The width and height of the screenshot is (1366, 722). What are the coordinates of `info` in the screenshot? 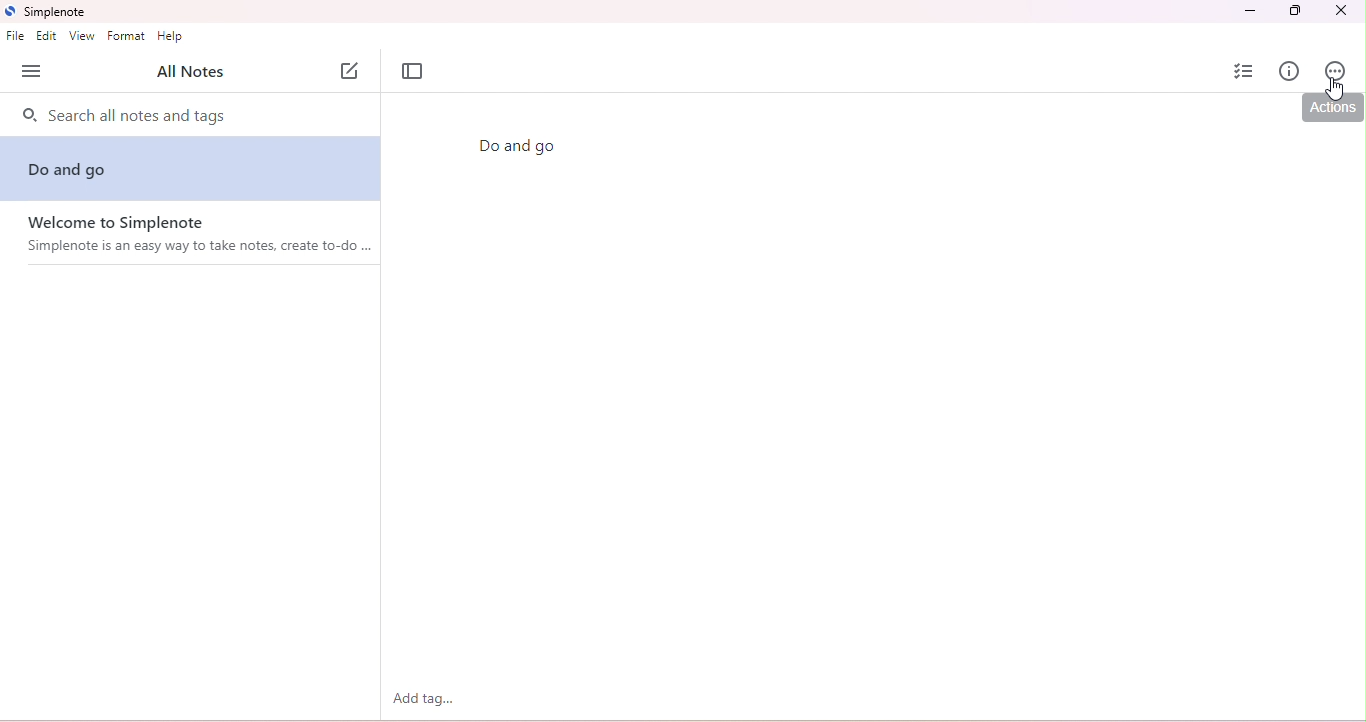 It's located at (1293, 70).